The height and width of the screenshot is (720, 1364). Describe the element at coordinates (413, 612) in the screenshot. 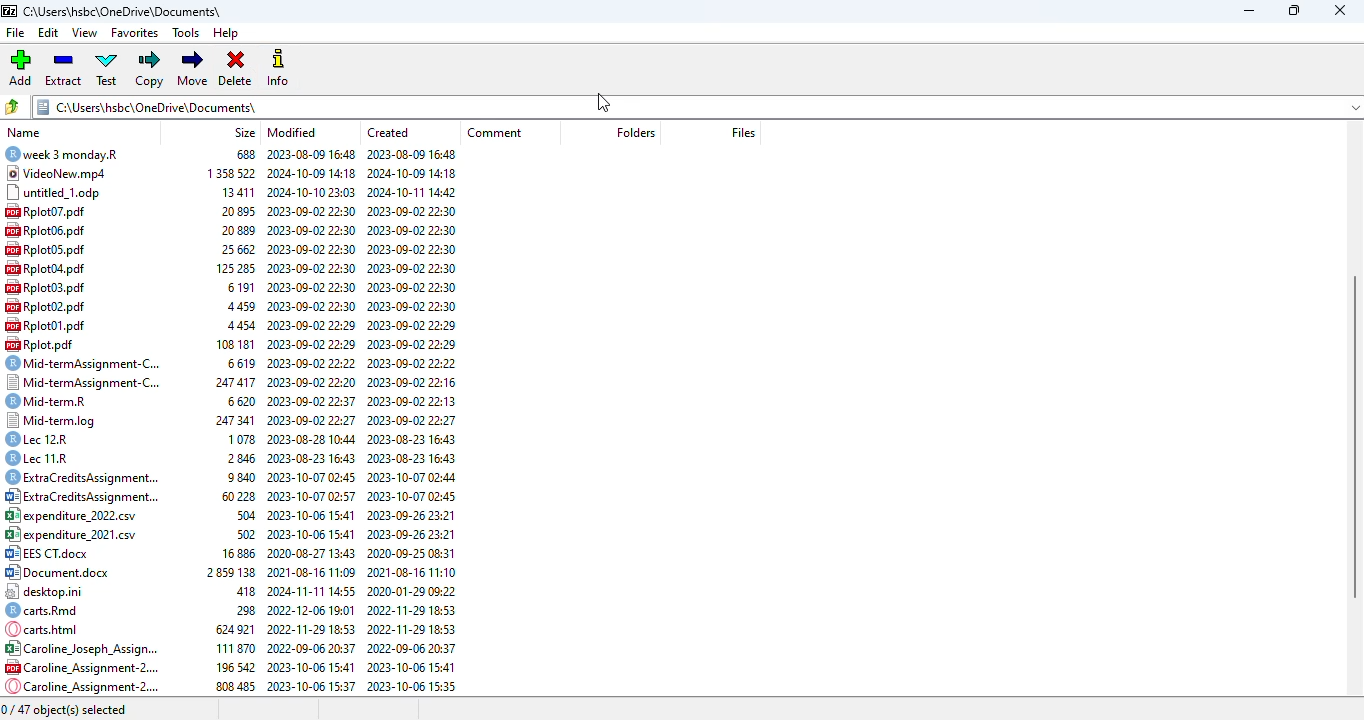

I see `2022-11-29 18:53` at that location.